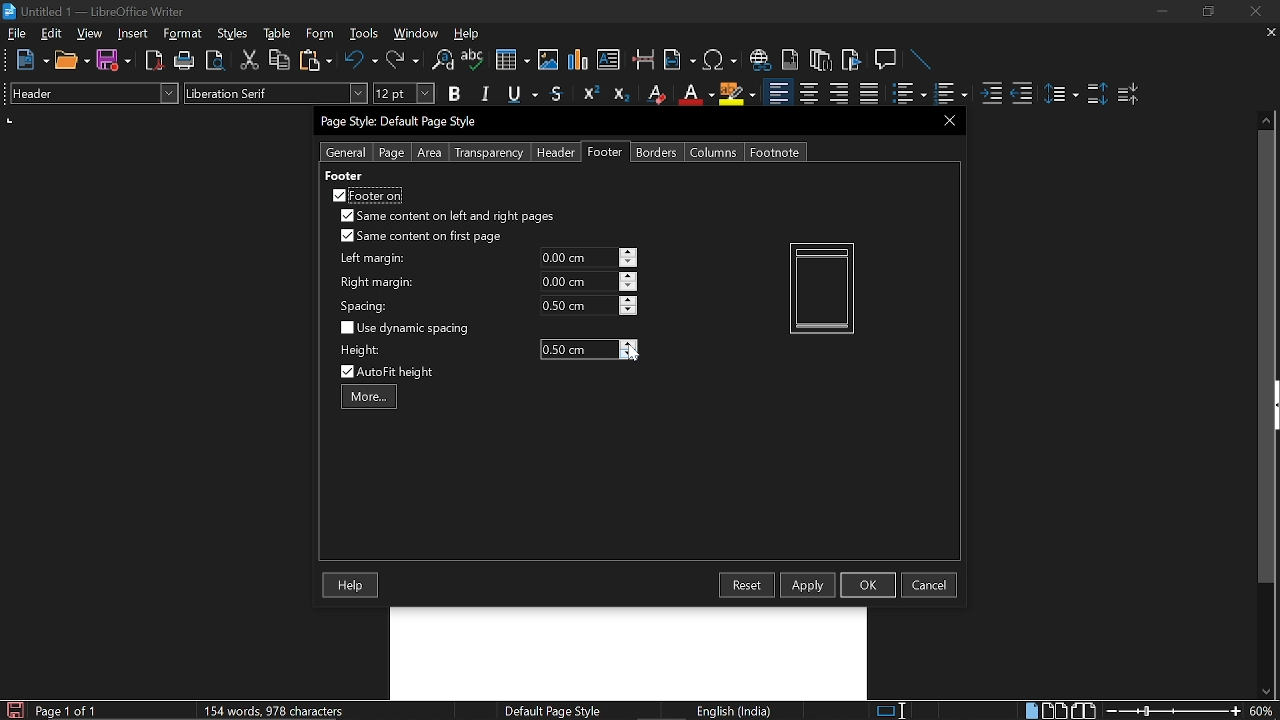 Image resolution: width=1280 pixels, height=720 pixels. I want to click on Open, so click(72, 61).